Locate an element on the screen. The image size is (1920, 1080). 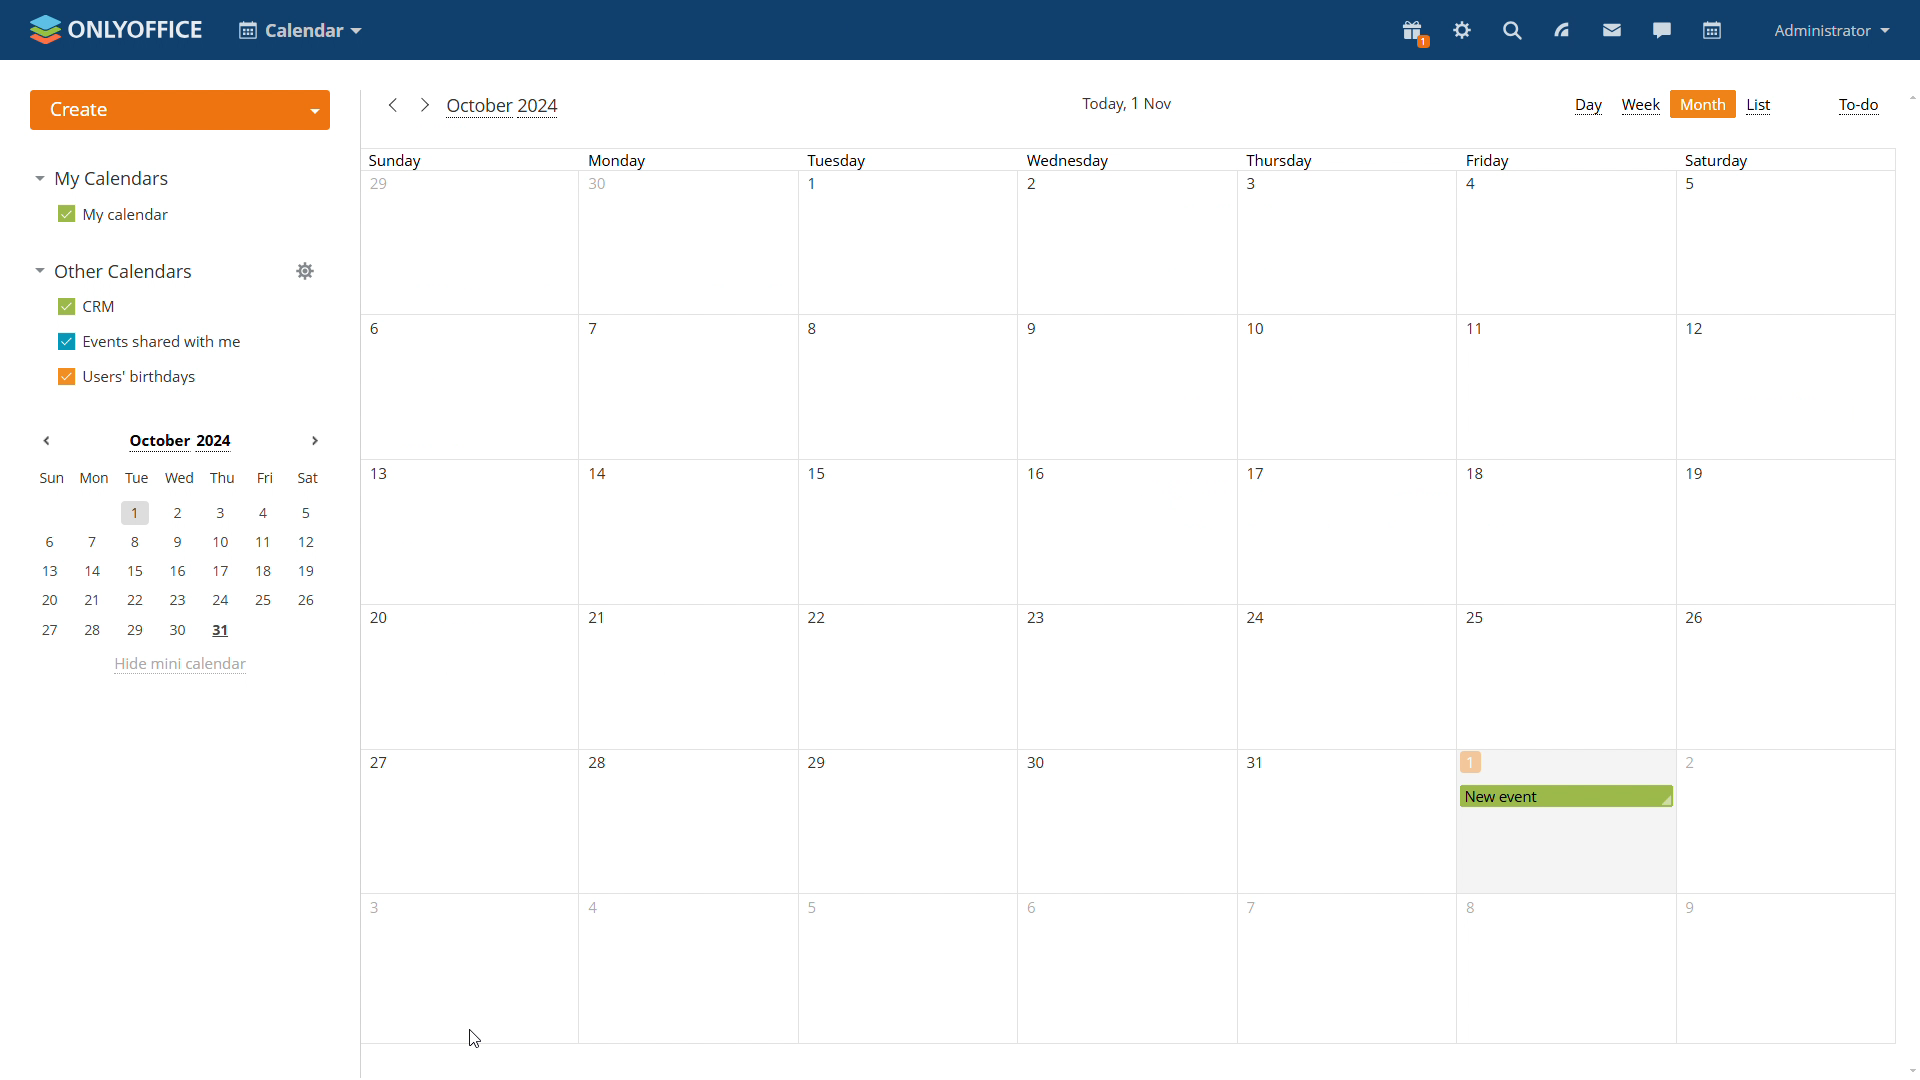
search is located at coordinates (1511, 32).